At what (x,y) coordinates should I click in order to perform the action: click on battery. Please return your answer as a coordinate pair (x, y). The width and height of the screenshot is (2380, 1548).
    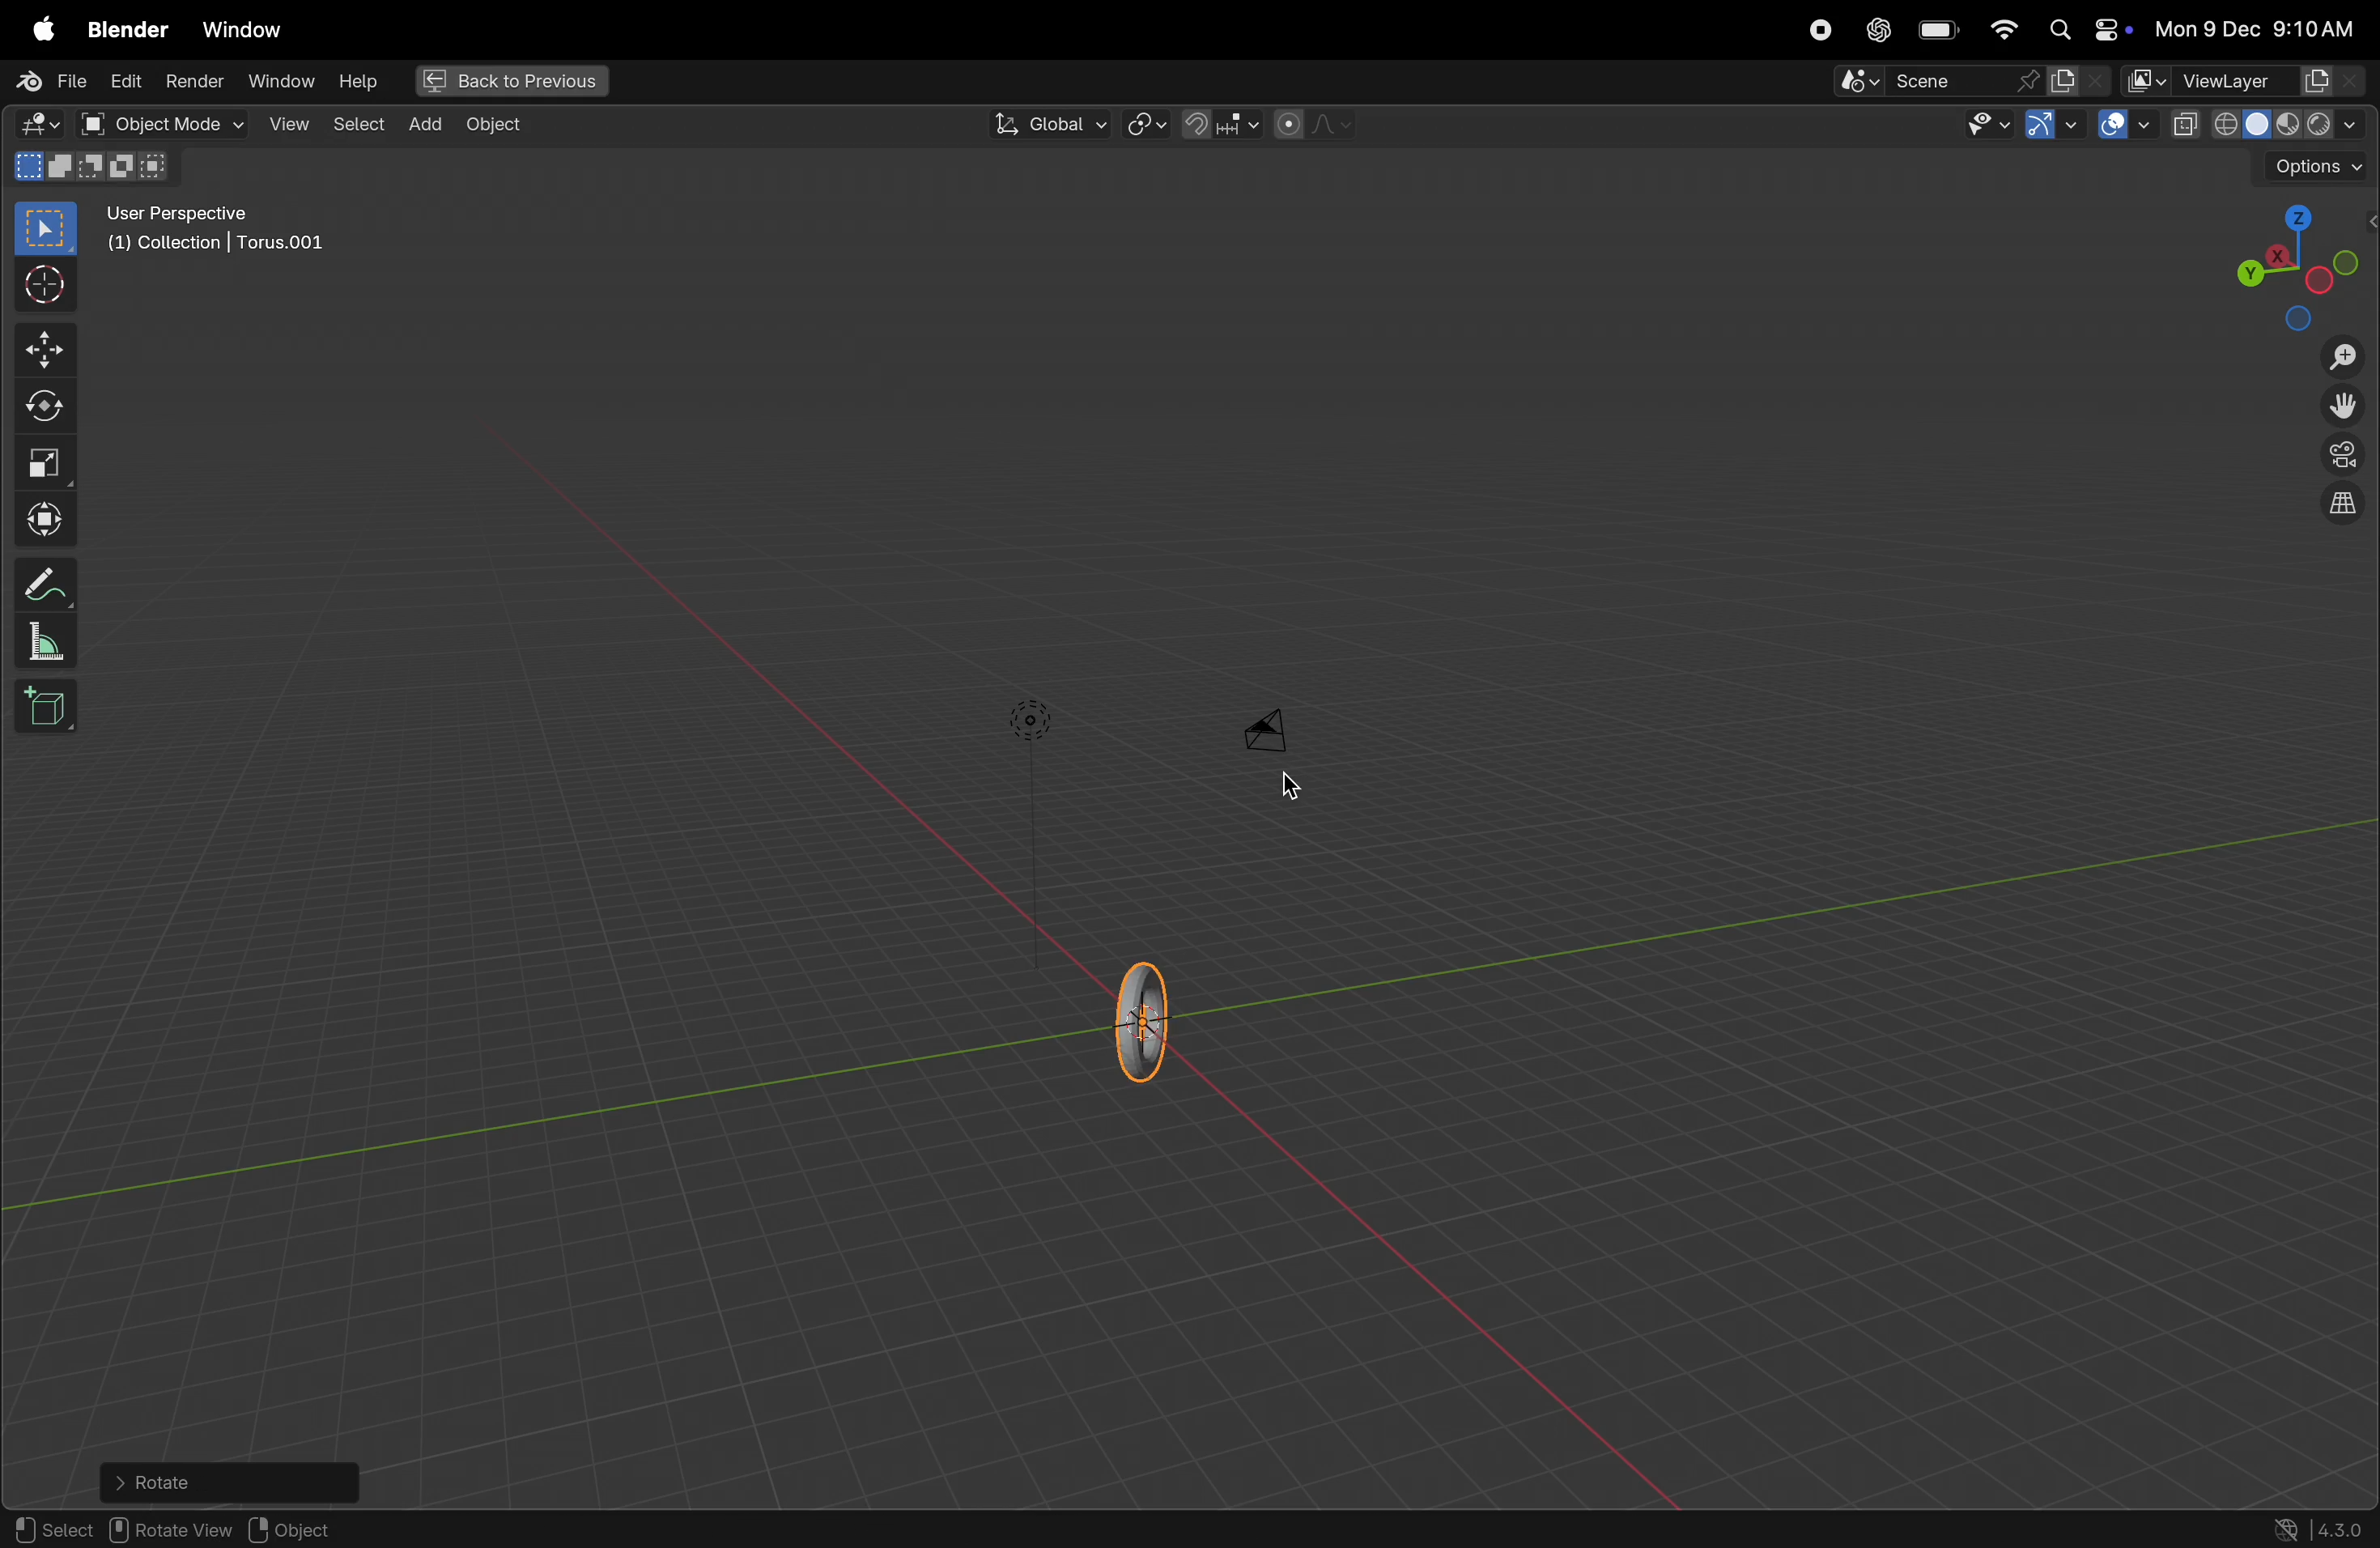
    Looking at the image, I should click on (1939, 32).